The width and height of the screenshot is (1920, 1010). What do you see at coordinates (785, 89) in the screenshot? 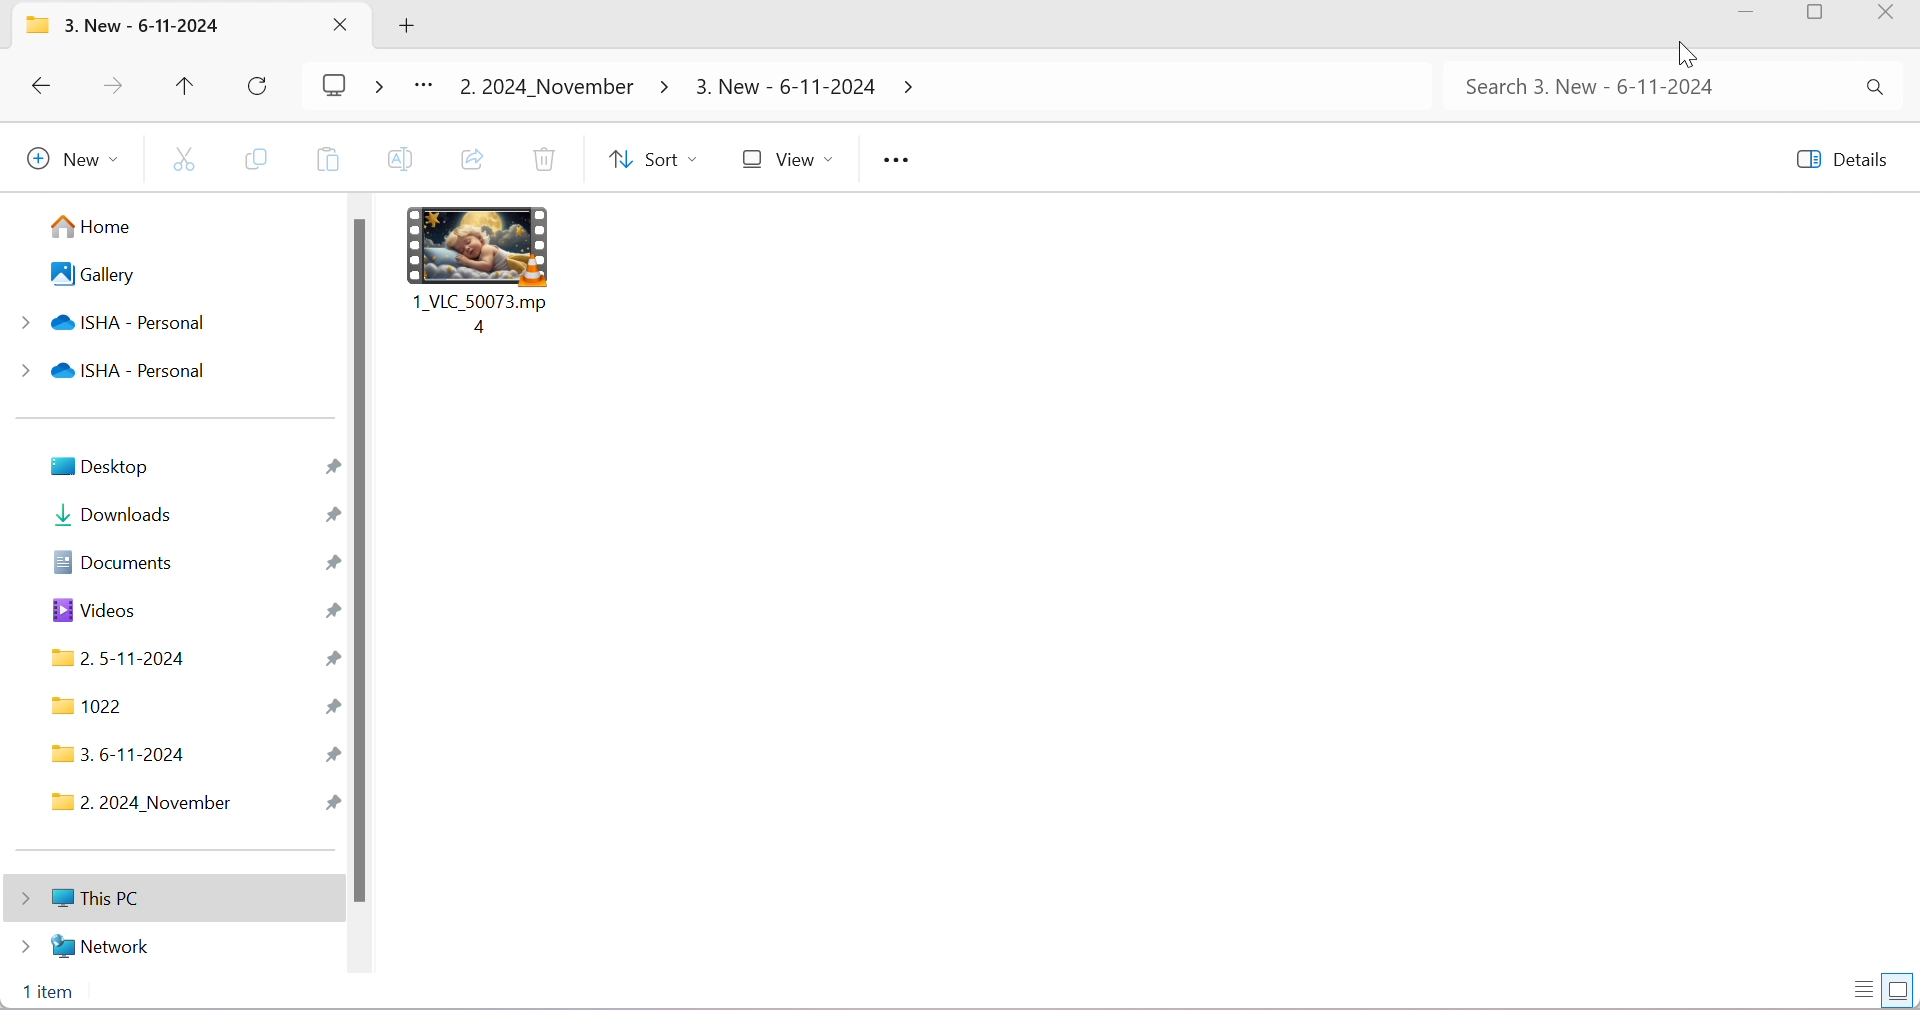
I see `3. New - 6-11-2024` at bounding box center [785, 89].